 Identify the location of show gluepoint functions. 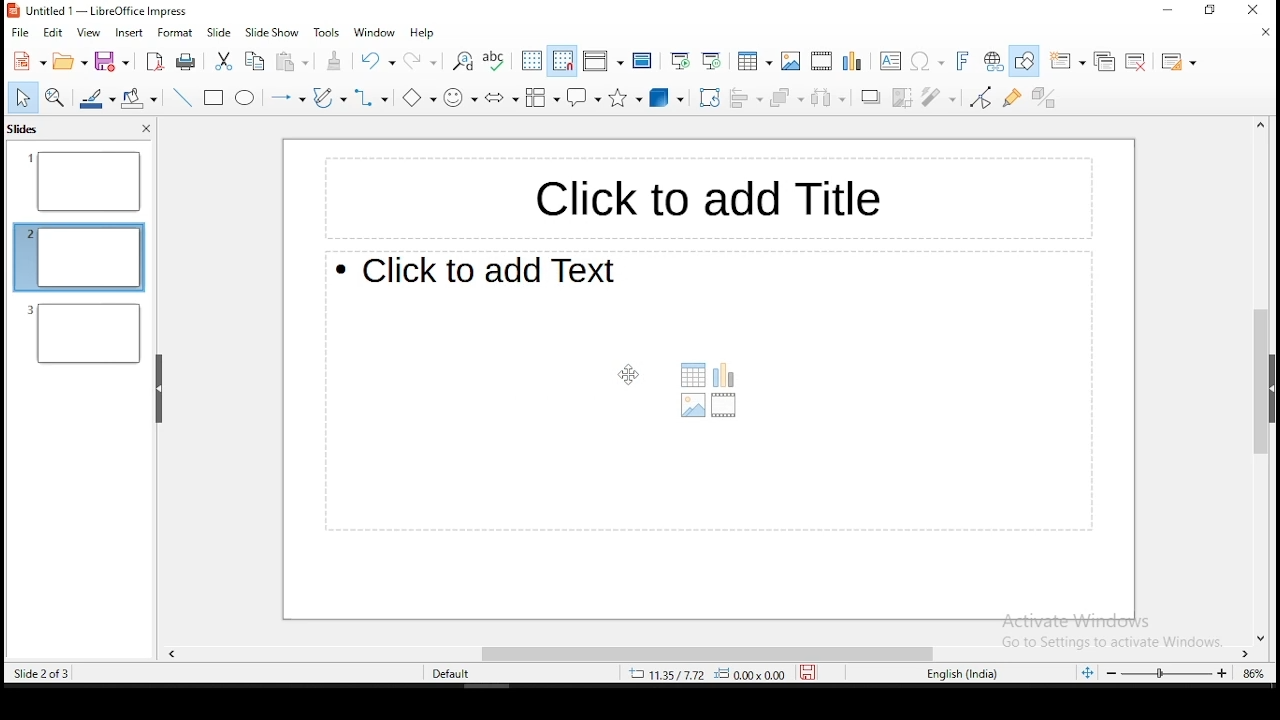
(1012, 98).